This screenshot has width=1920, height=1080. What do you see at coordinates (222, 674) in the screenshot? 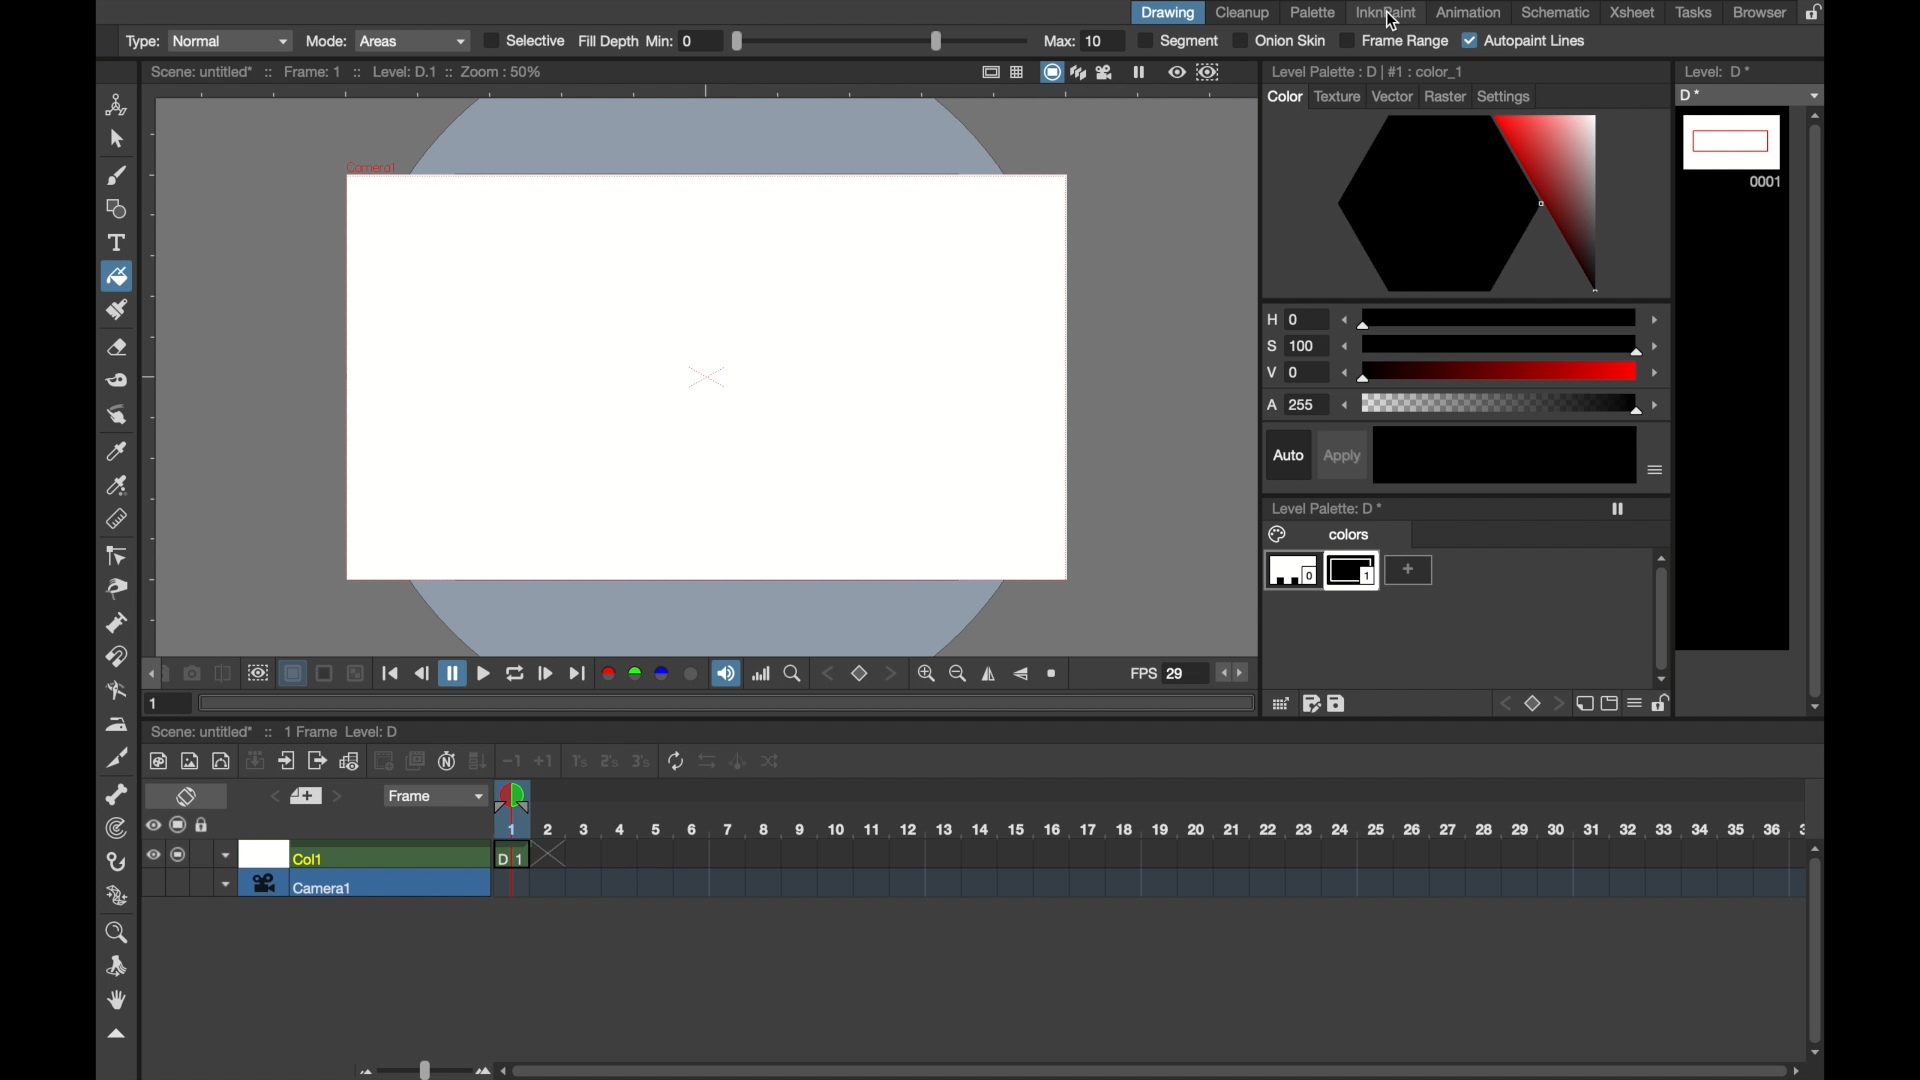
I see `compare to snapshot` at bounding box center [222, 674].